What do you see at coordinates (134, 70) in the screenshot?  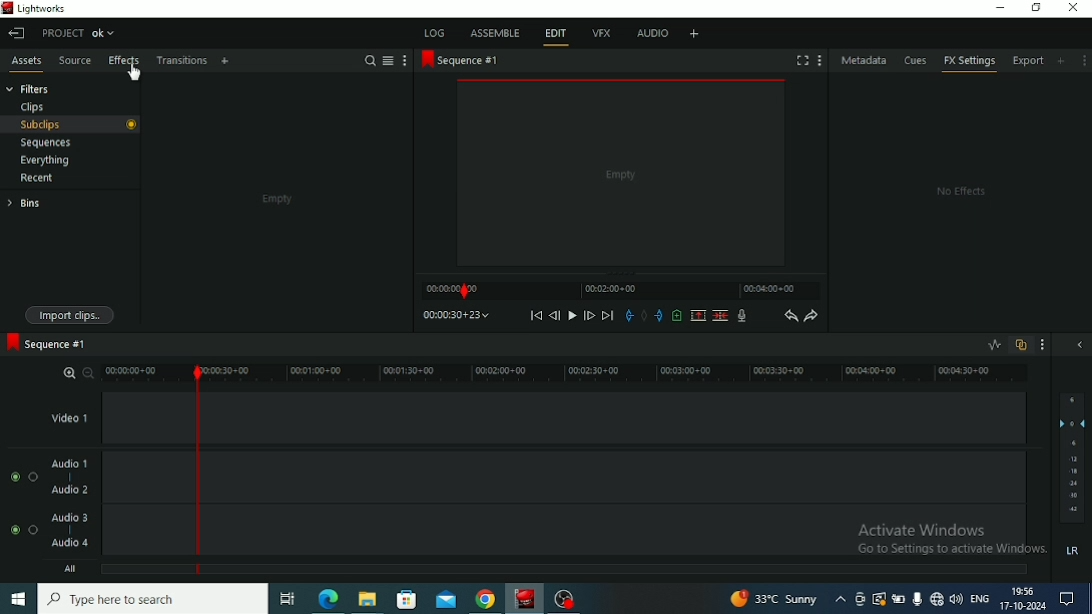 I see `Cursor` at bounding box center [134, 70].